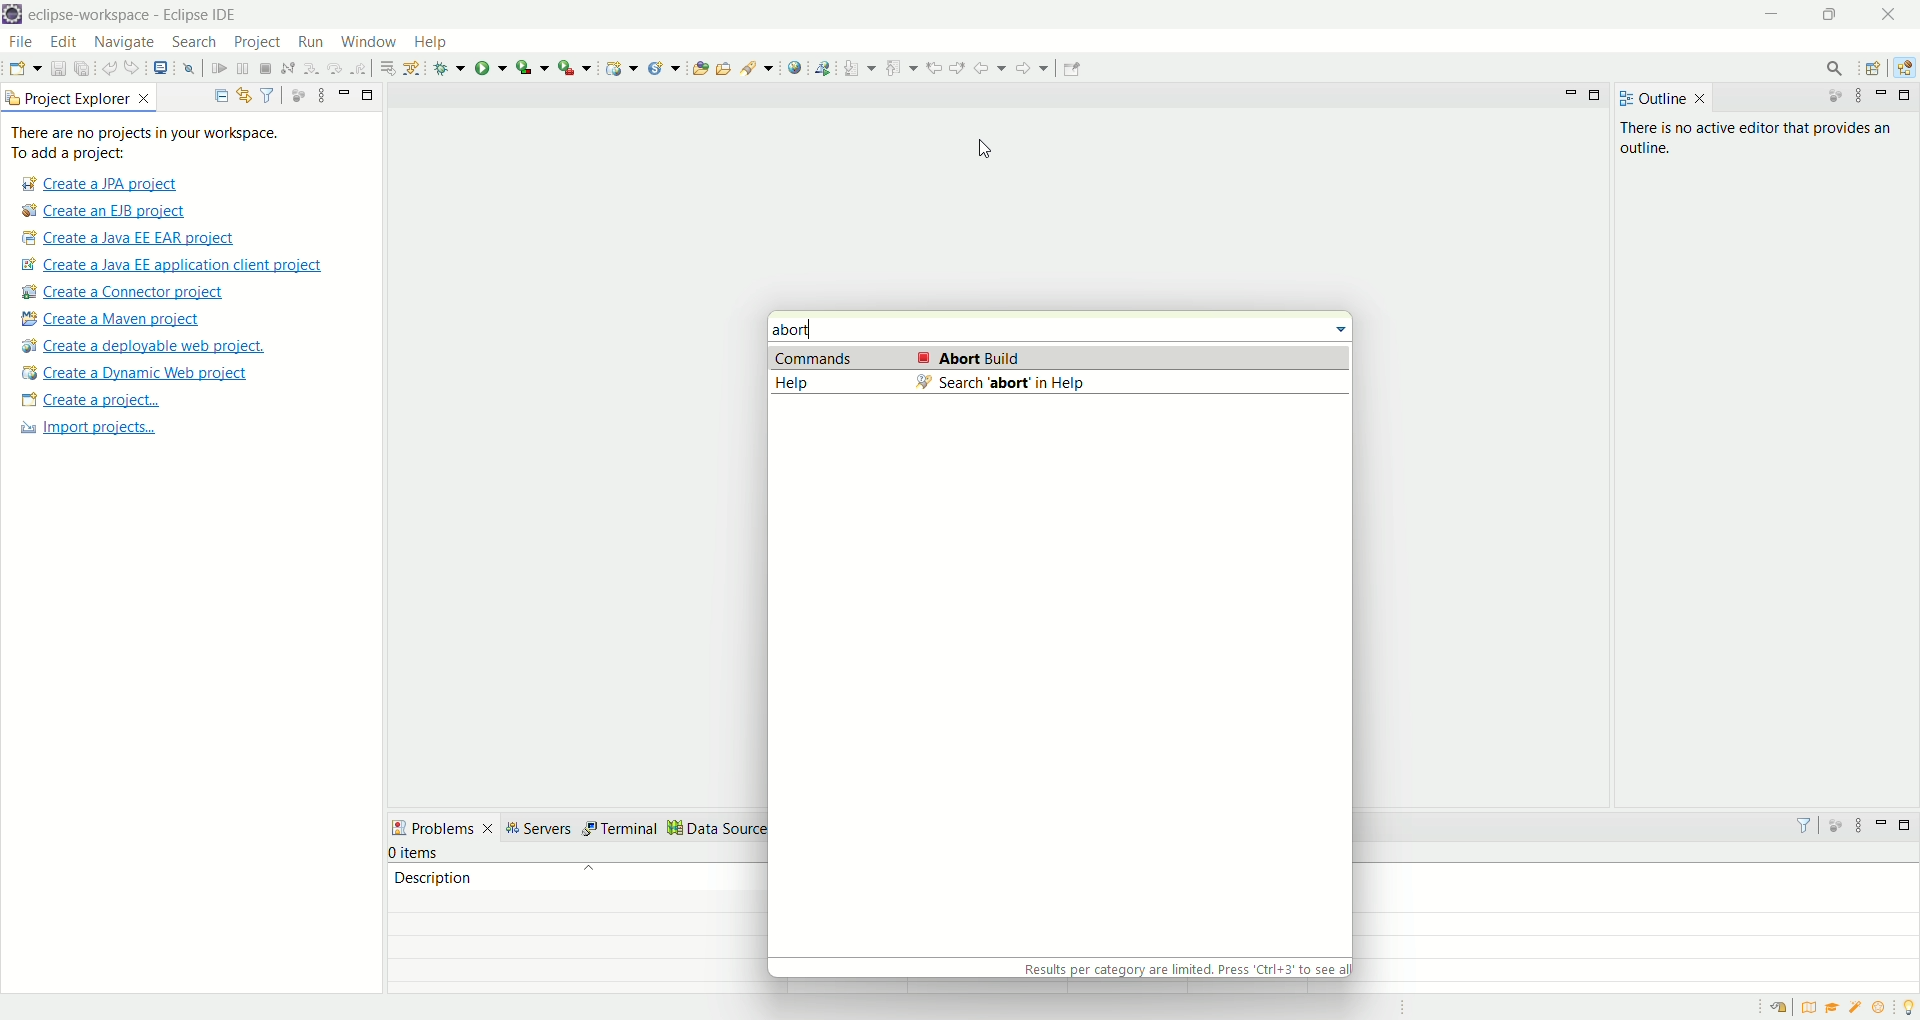 This screenshot has width=1920, height=1020. Describe the element at coordinates (1832, 1009) in the screenshot. I see `tutorial` at that location.